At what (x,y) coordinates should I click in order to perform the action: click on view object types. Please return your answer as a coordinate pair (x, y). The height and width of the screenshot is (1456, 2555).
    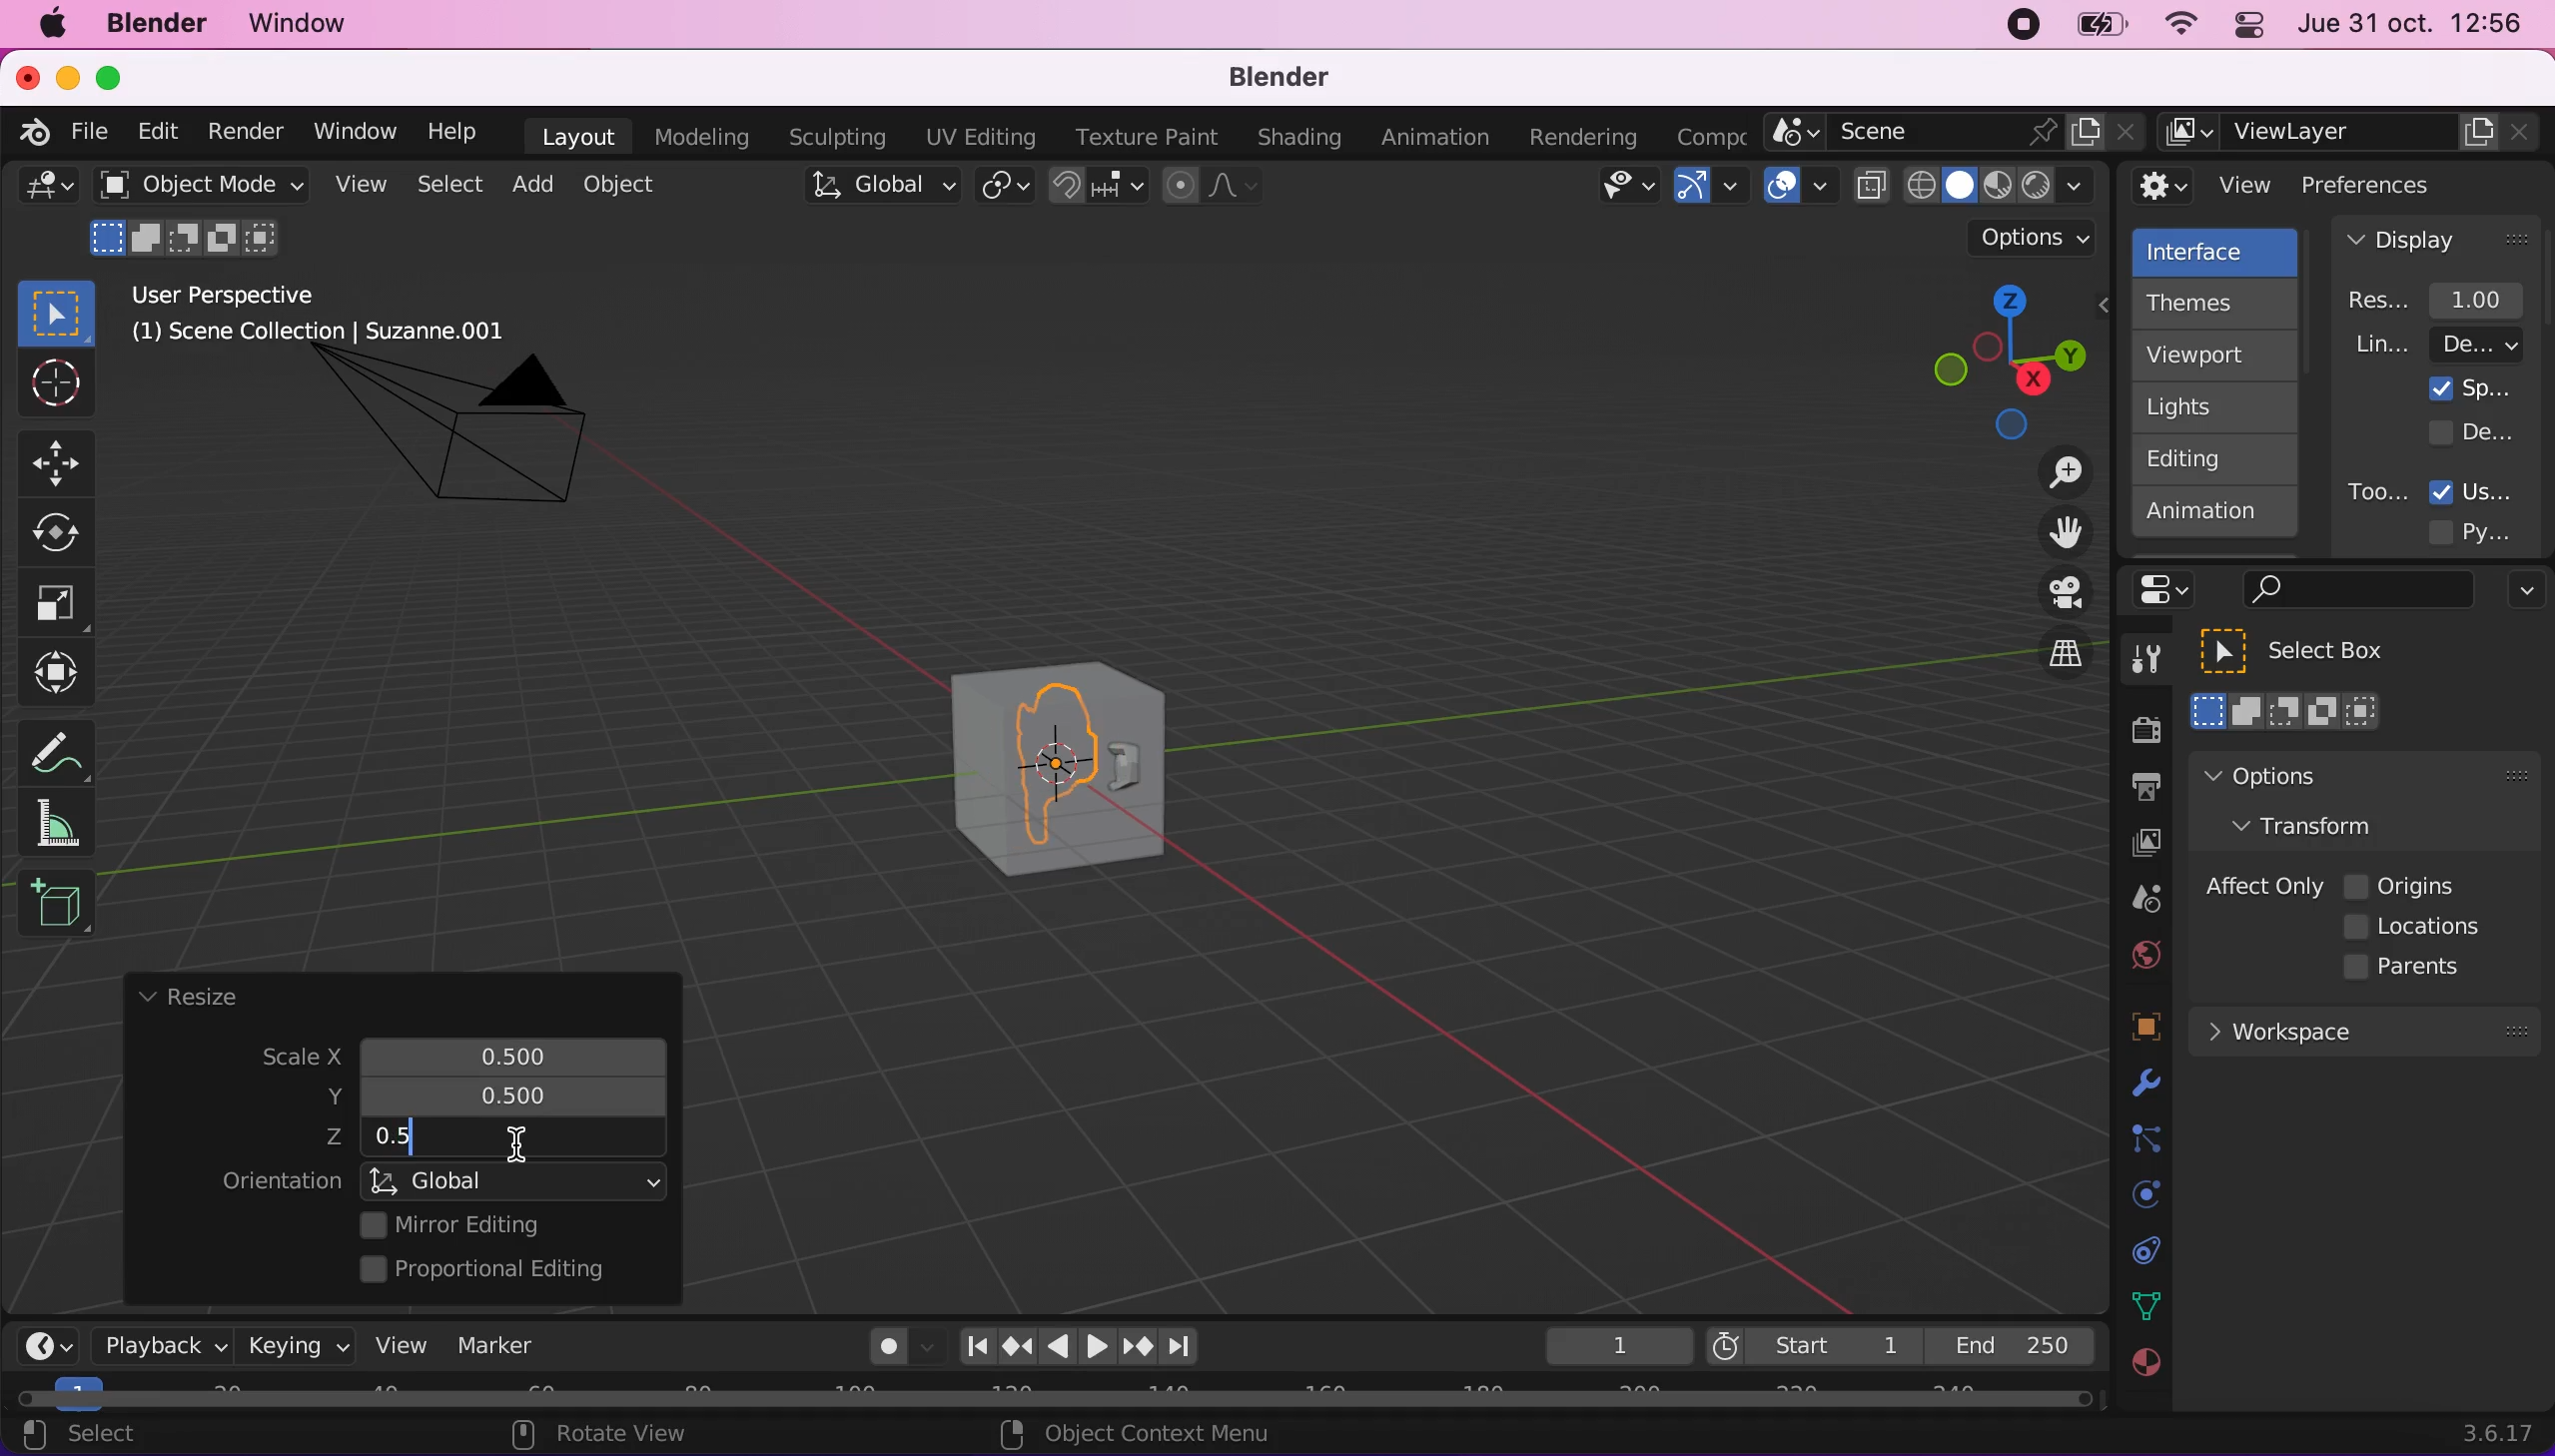
    Looking at the image, I should click on (1624, 190).